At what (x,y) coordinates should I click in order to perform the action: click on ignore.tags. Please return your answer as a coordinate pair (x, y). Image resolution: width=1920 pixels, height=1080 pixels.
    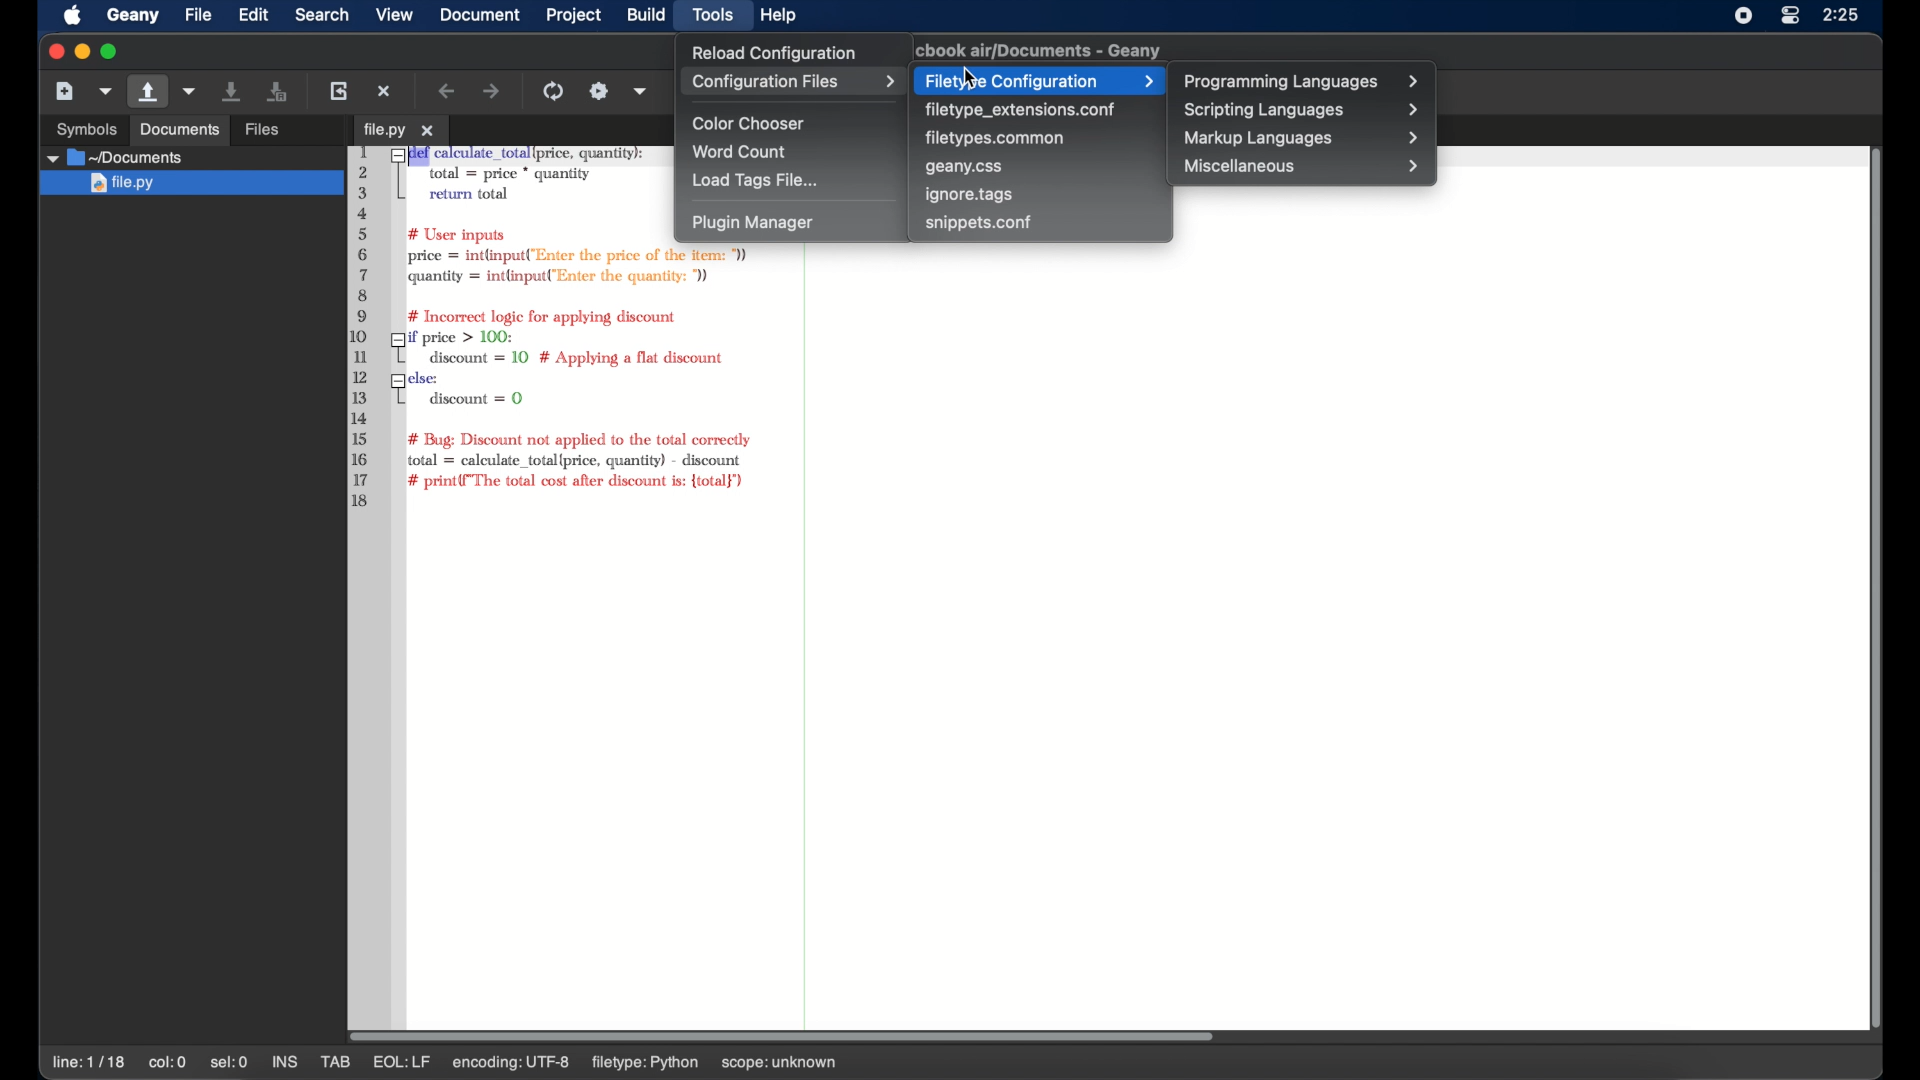
    Looking at the image, I should click on (970, 195).